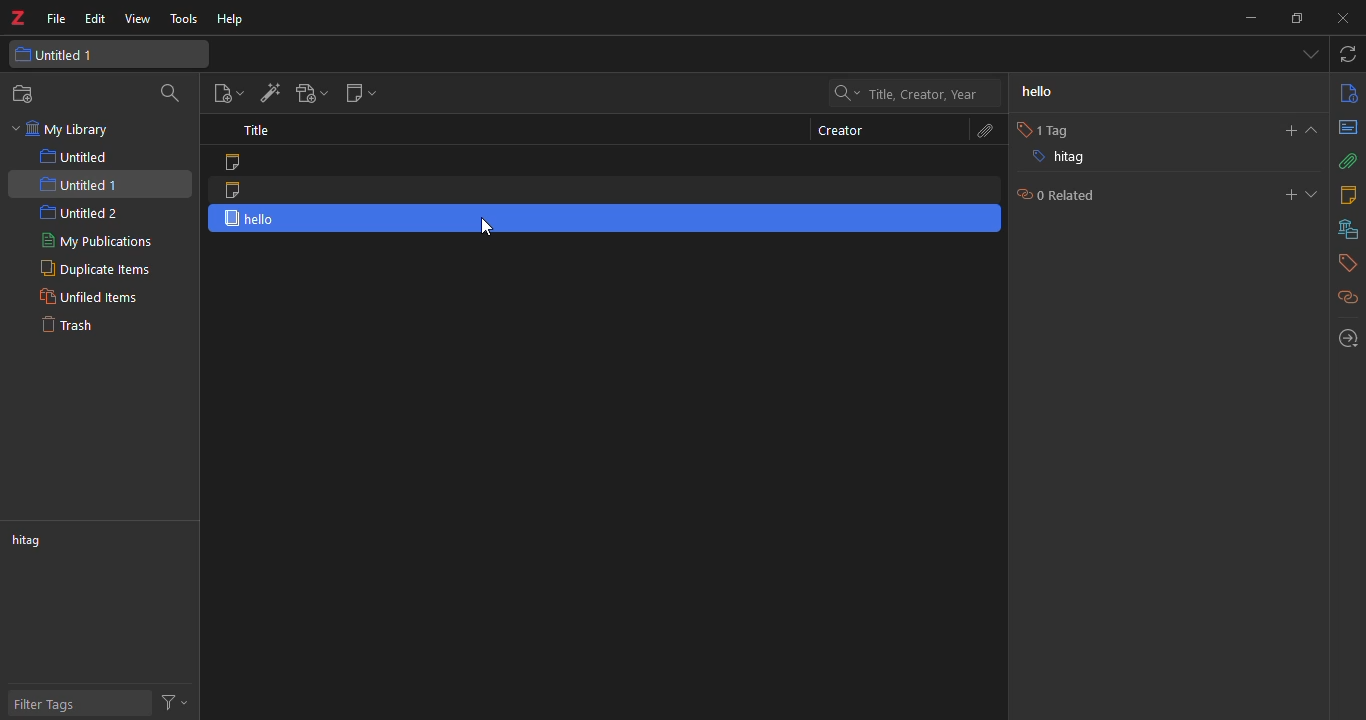 The width and height of the screenshot is (1366, 720). Describe the element at coordinates (79, 157) in the screenshot. I see `untitled` at that location.